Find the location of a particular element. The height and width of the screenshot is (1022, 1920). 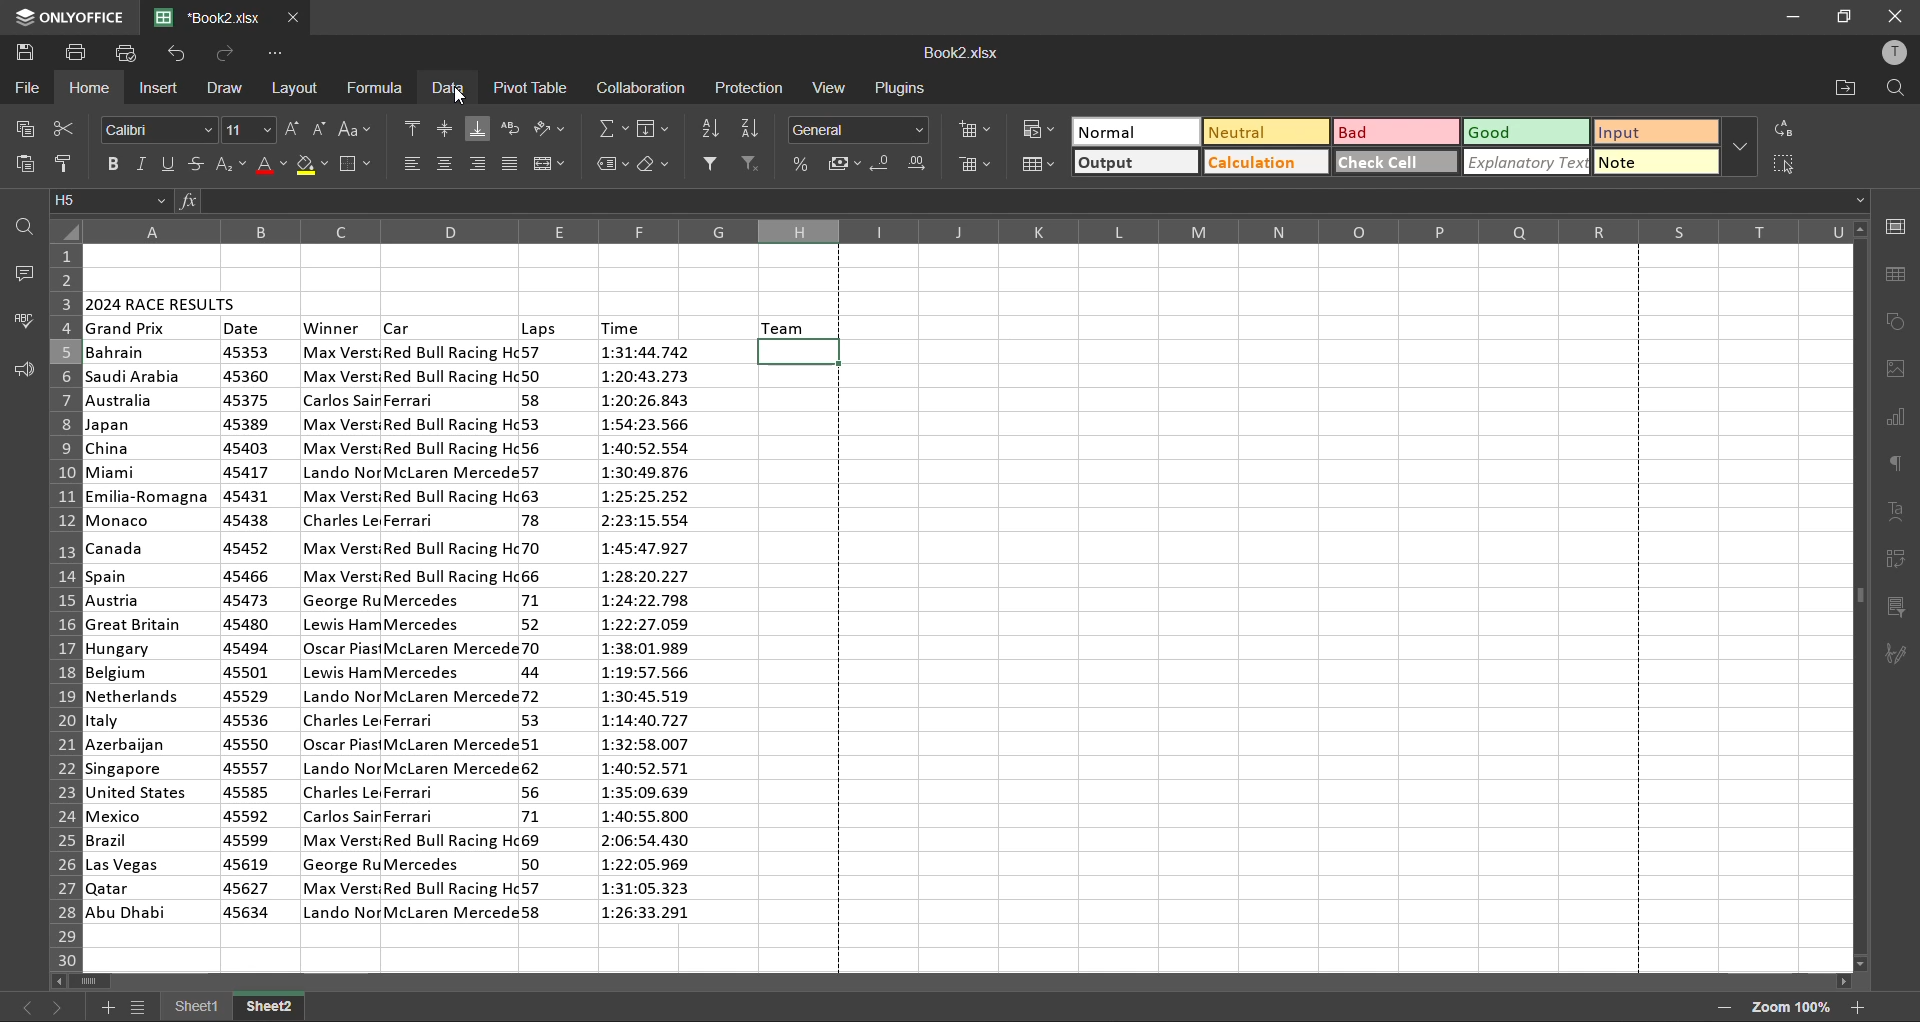

align center is located at coordinates (447, 165).